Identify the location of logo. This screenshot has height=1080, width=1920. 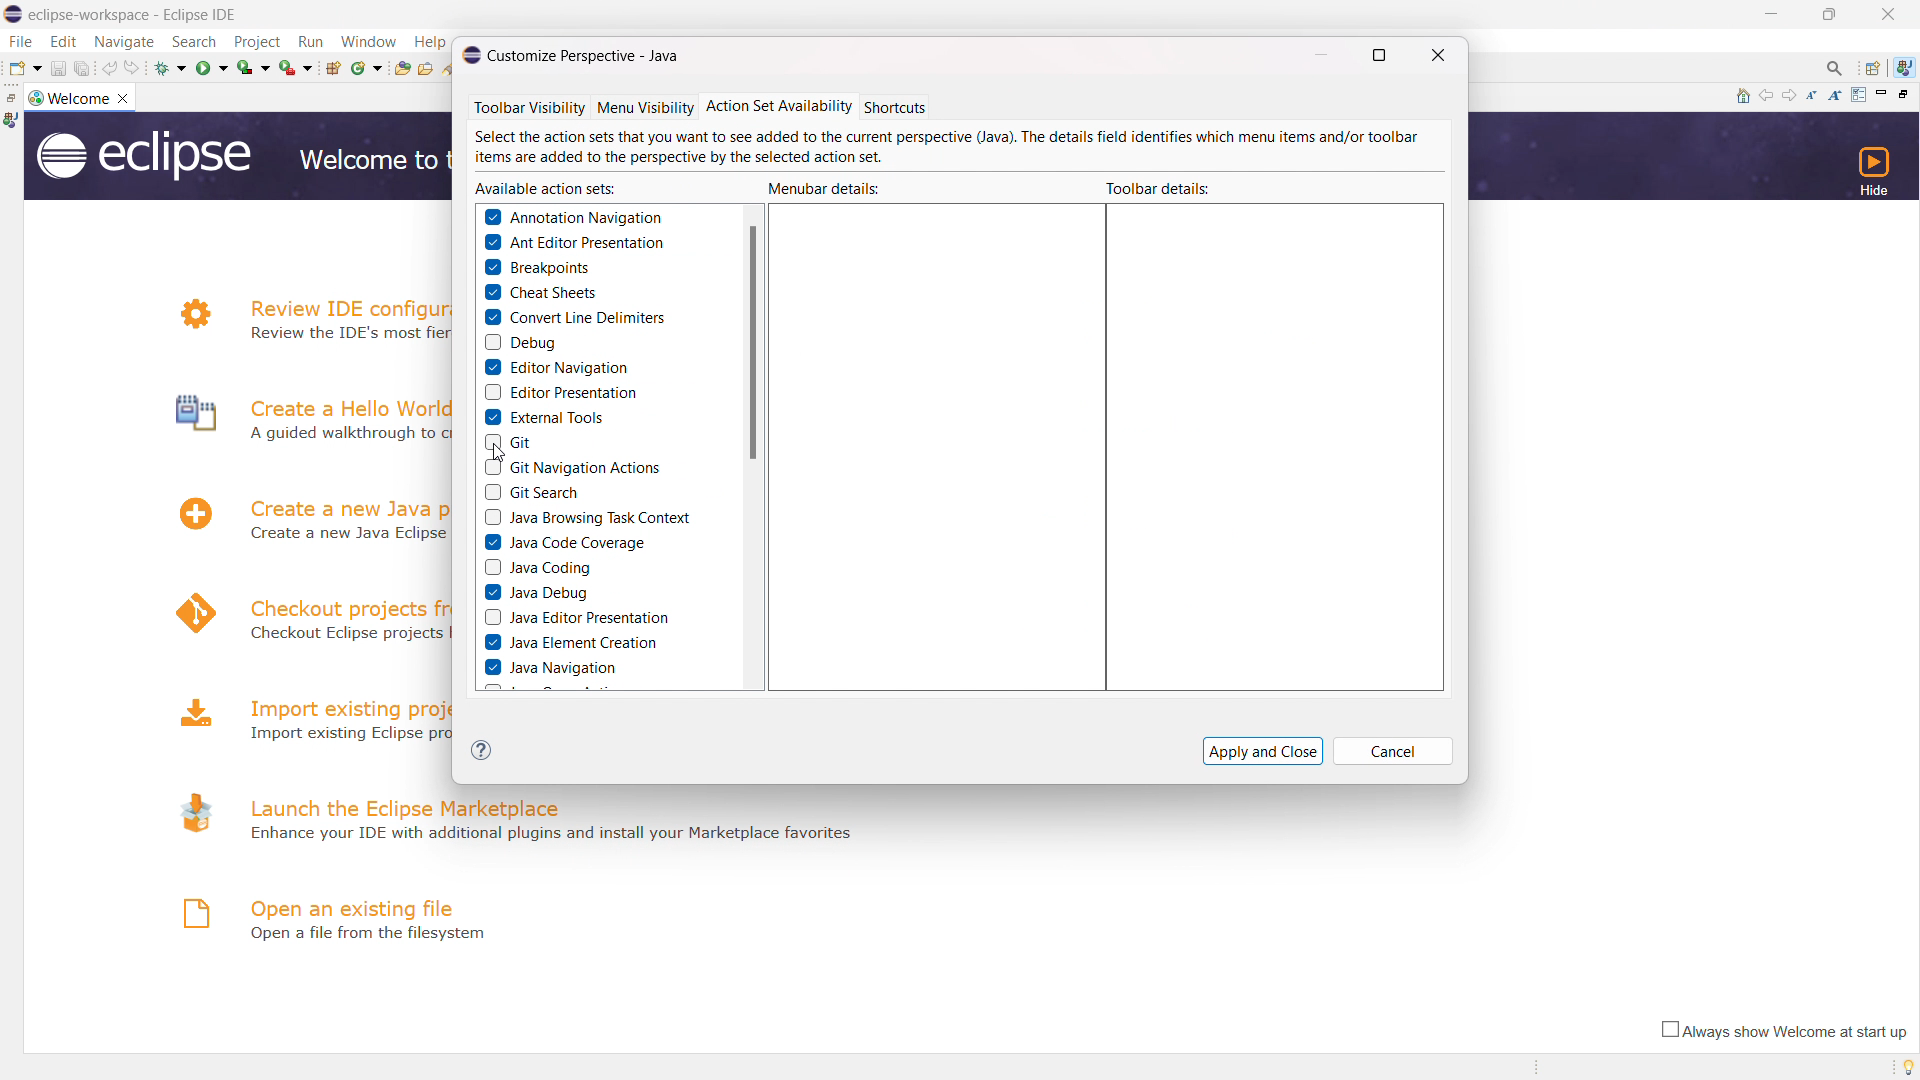
(34, 97).